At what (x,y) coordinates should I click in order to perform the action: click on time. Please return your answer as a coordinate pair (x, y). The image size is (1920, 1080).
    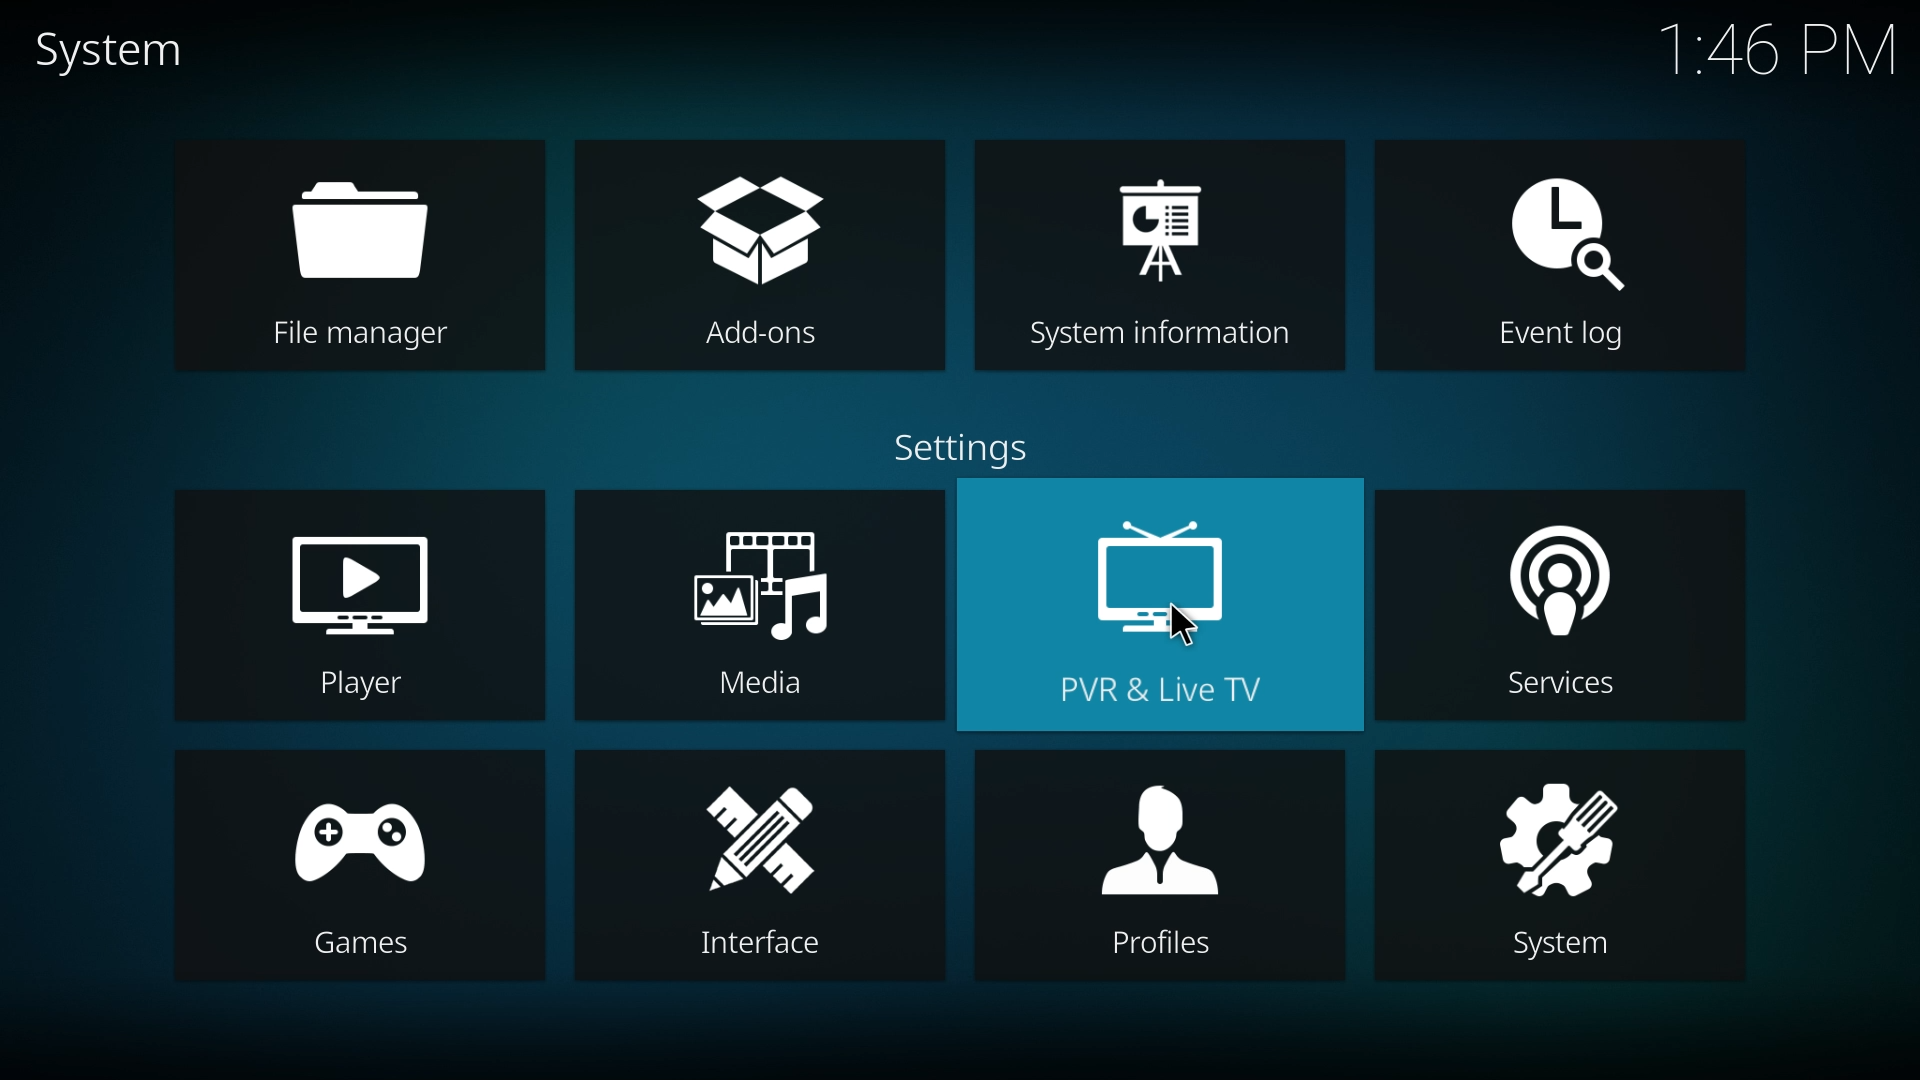
    Looking at the image, I should click on (1776, 52).